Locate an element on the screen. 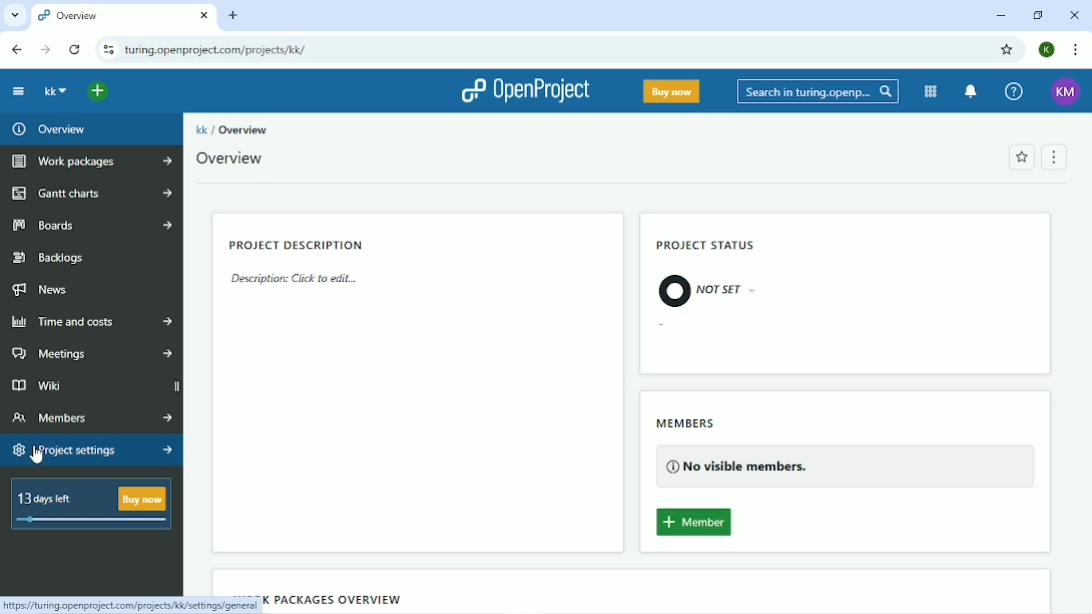  Search in turing.openproject is located at coordinates (816, 91).